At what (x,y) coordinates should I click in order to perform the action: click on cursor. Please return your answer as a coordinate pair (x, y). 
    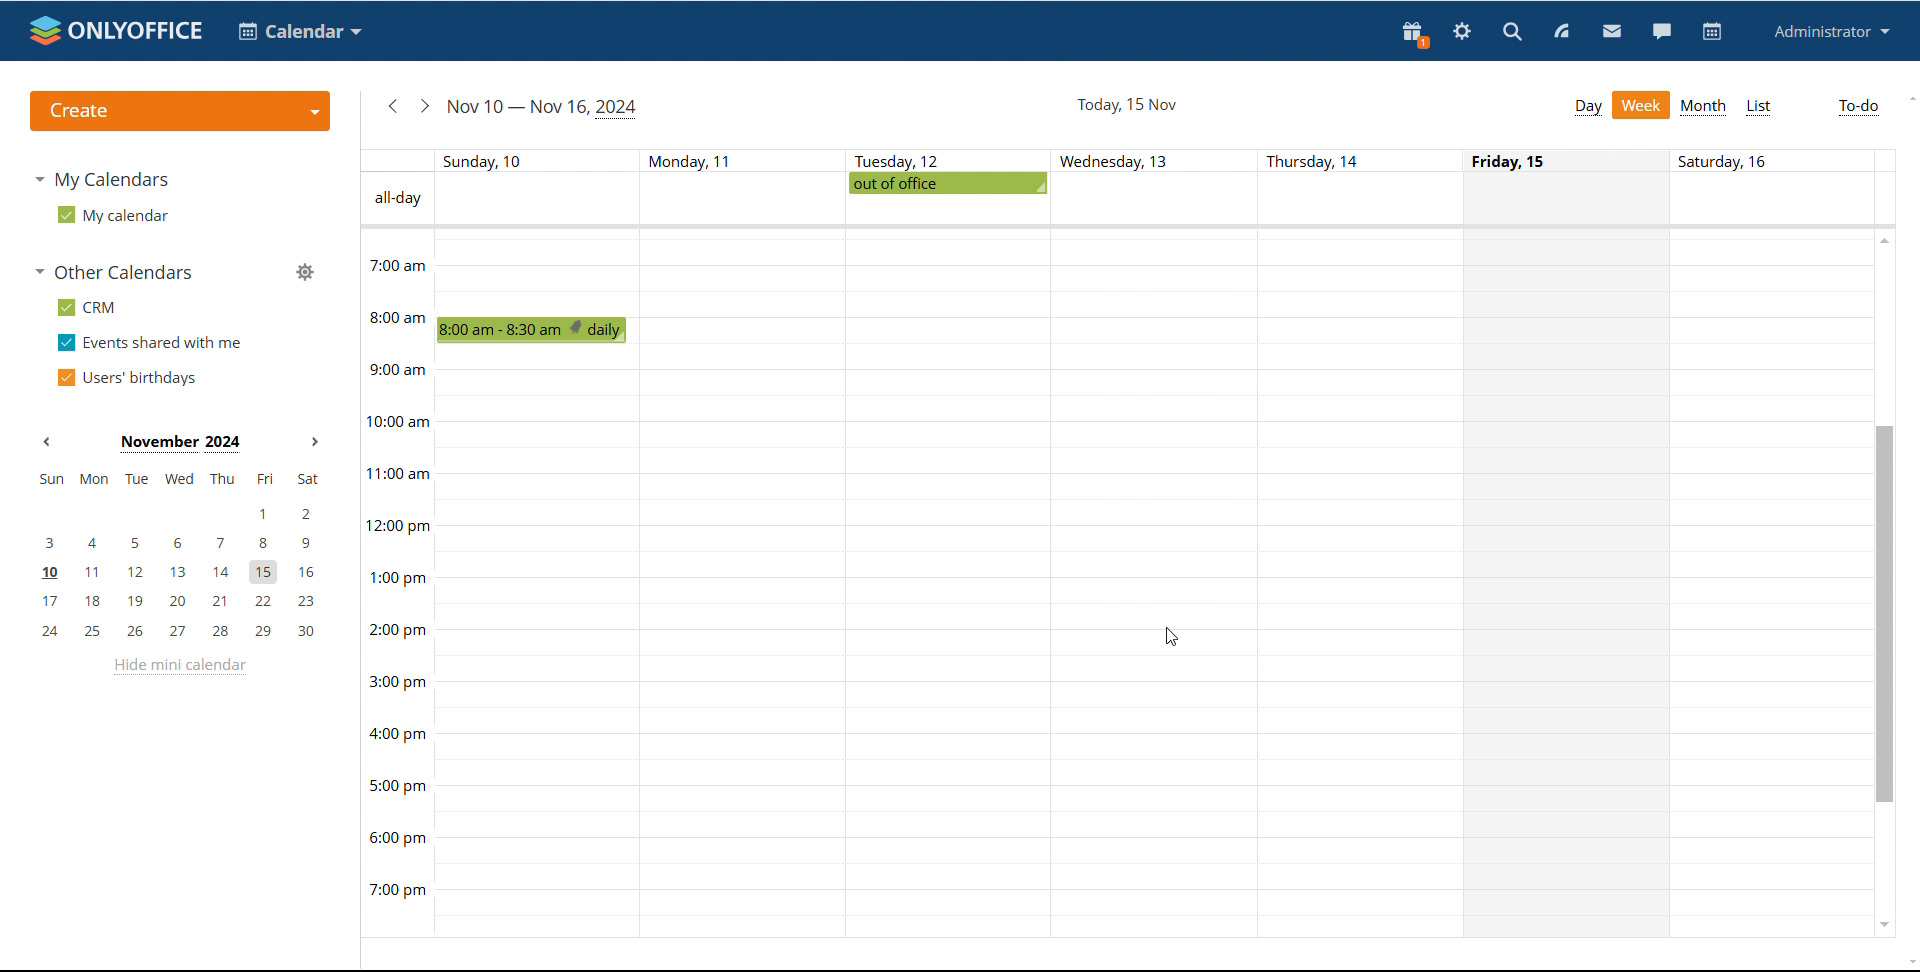
    Looking at the image, I should click on (1172, 637).